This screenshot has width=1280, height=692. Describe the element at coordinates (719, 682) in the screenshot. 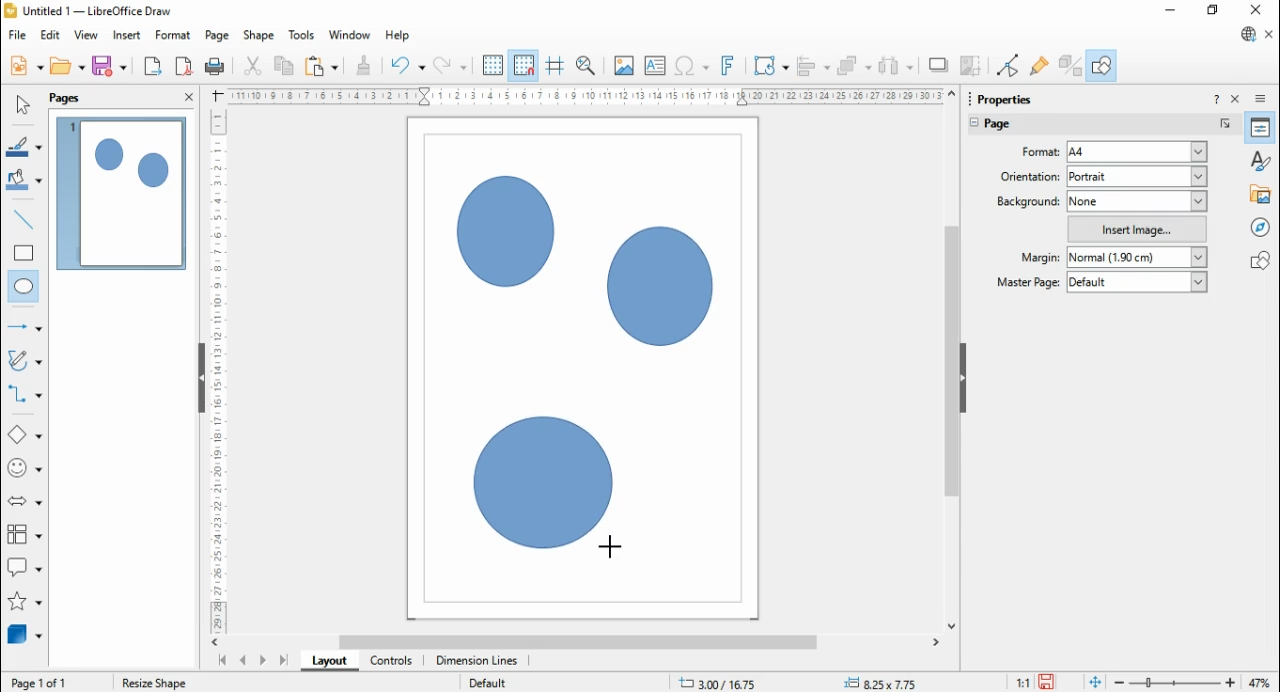

I see ` .11.58/ 13.41` at that location.